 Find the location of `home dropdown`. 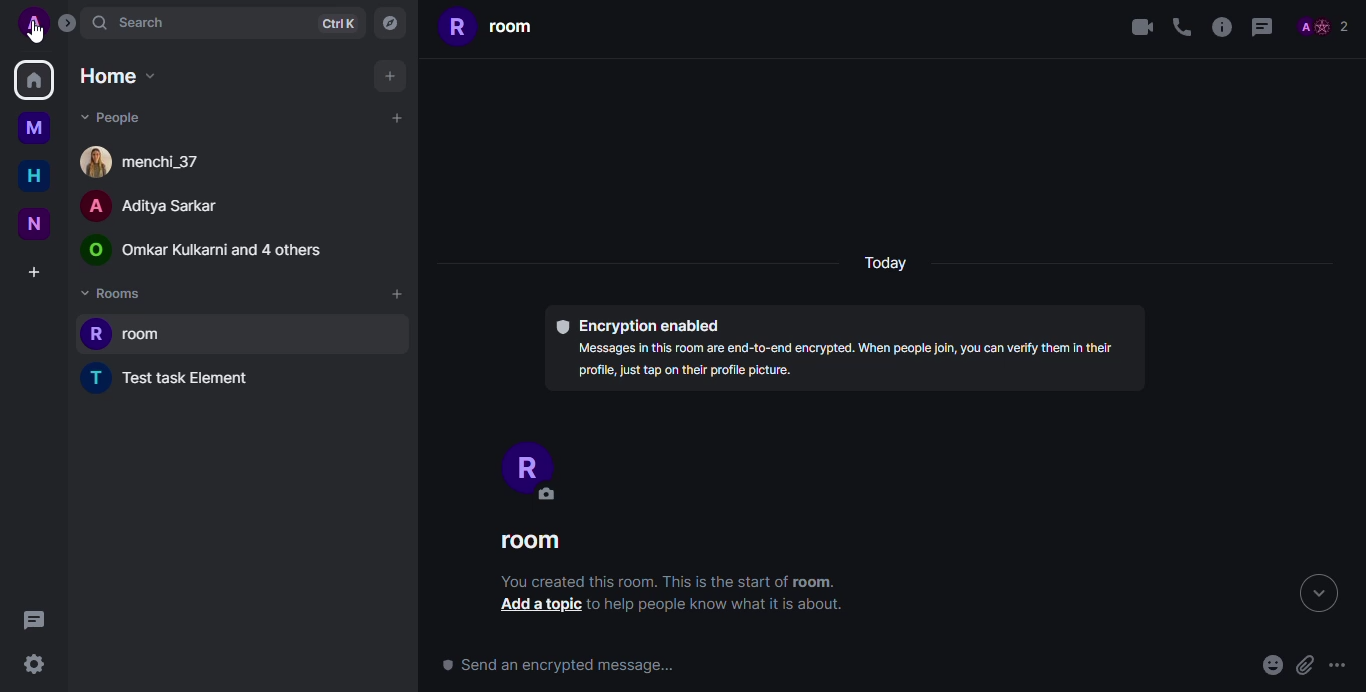

home dropdown is located at coordinates (114, 76).